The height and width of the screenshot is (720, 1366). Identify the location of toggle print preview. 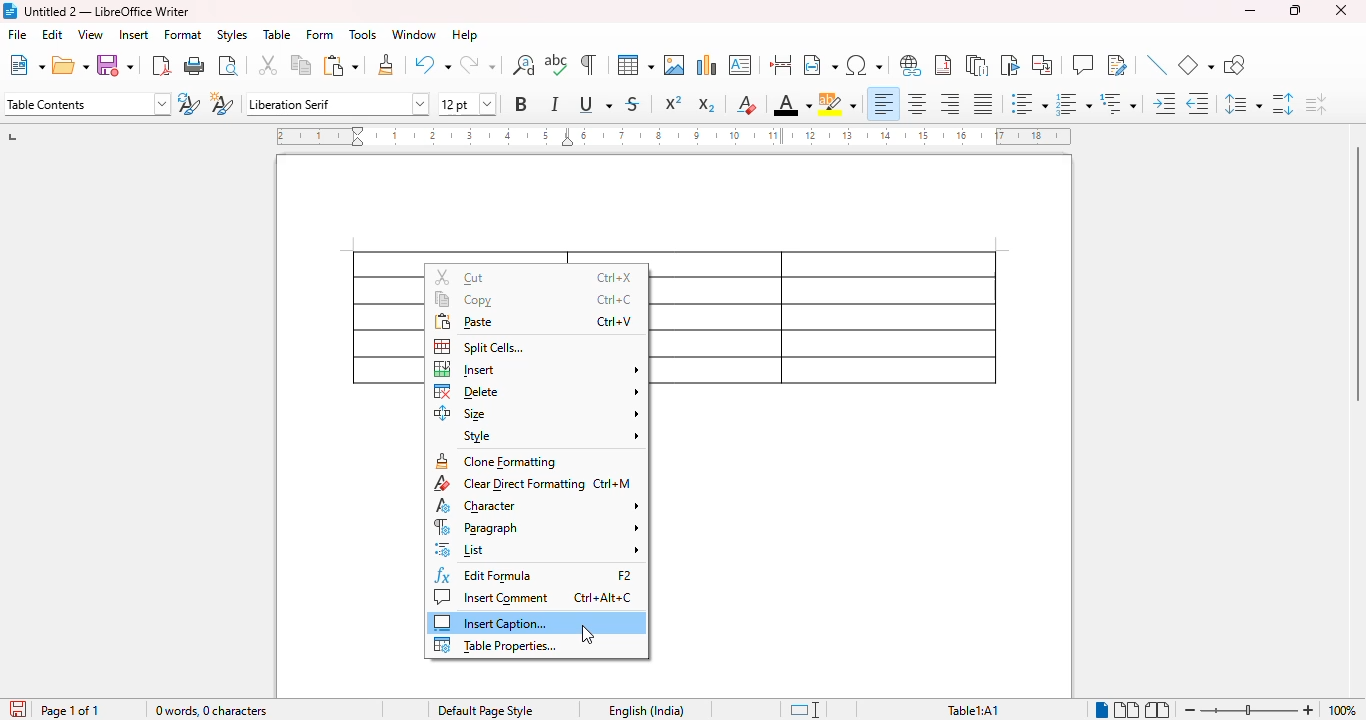
(229, 66).